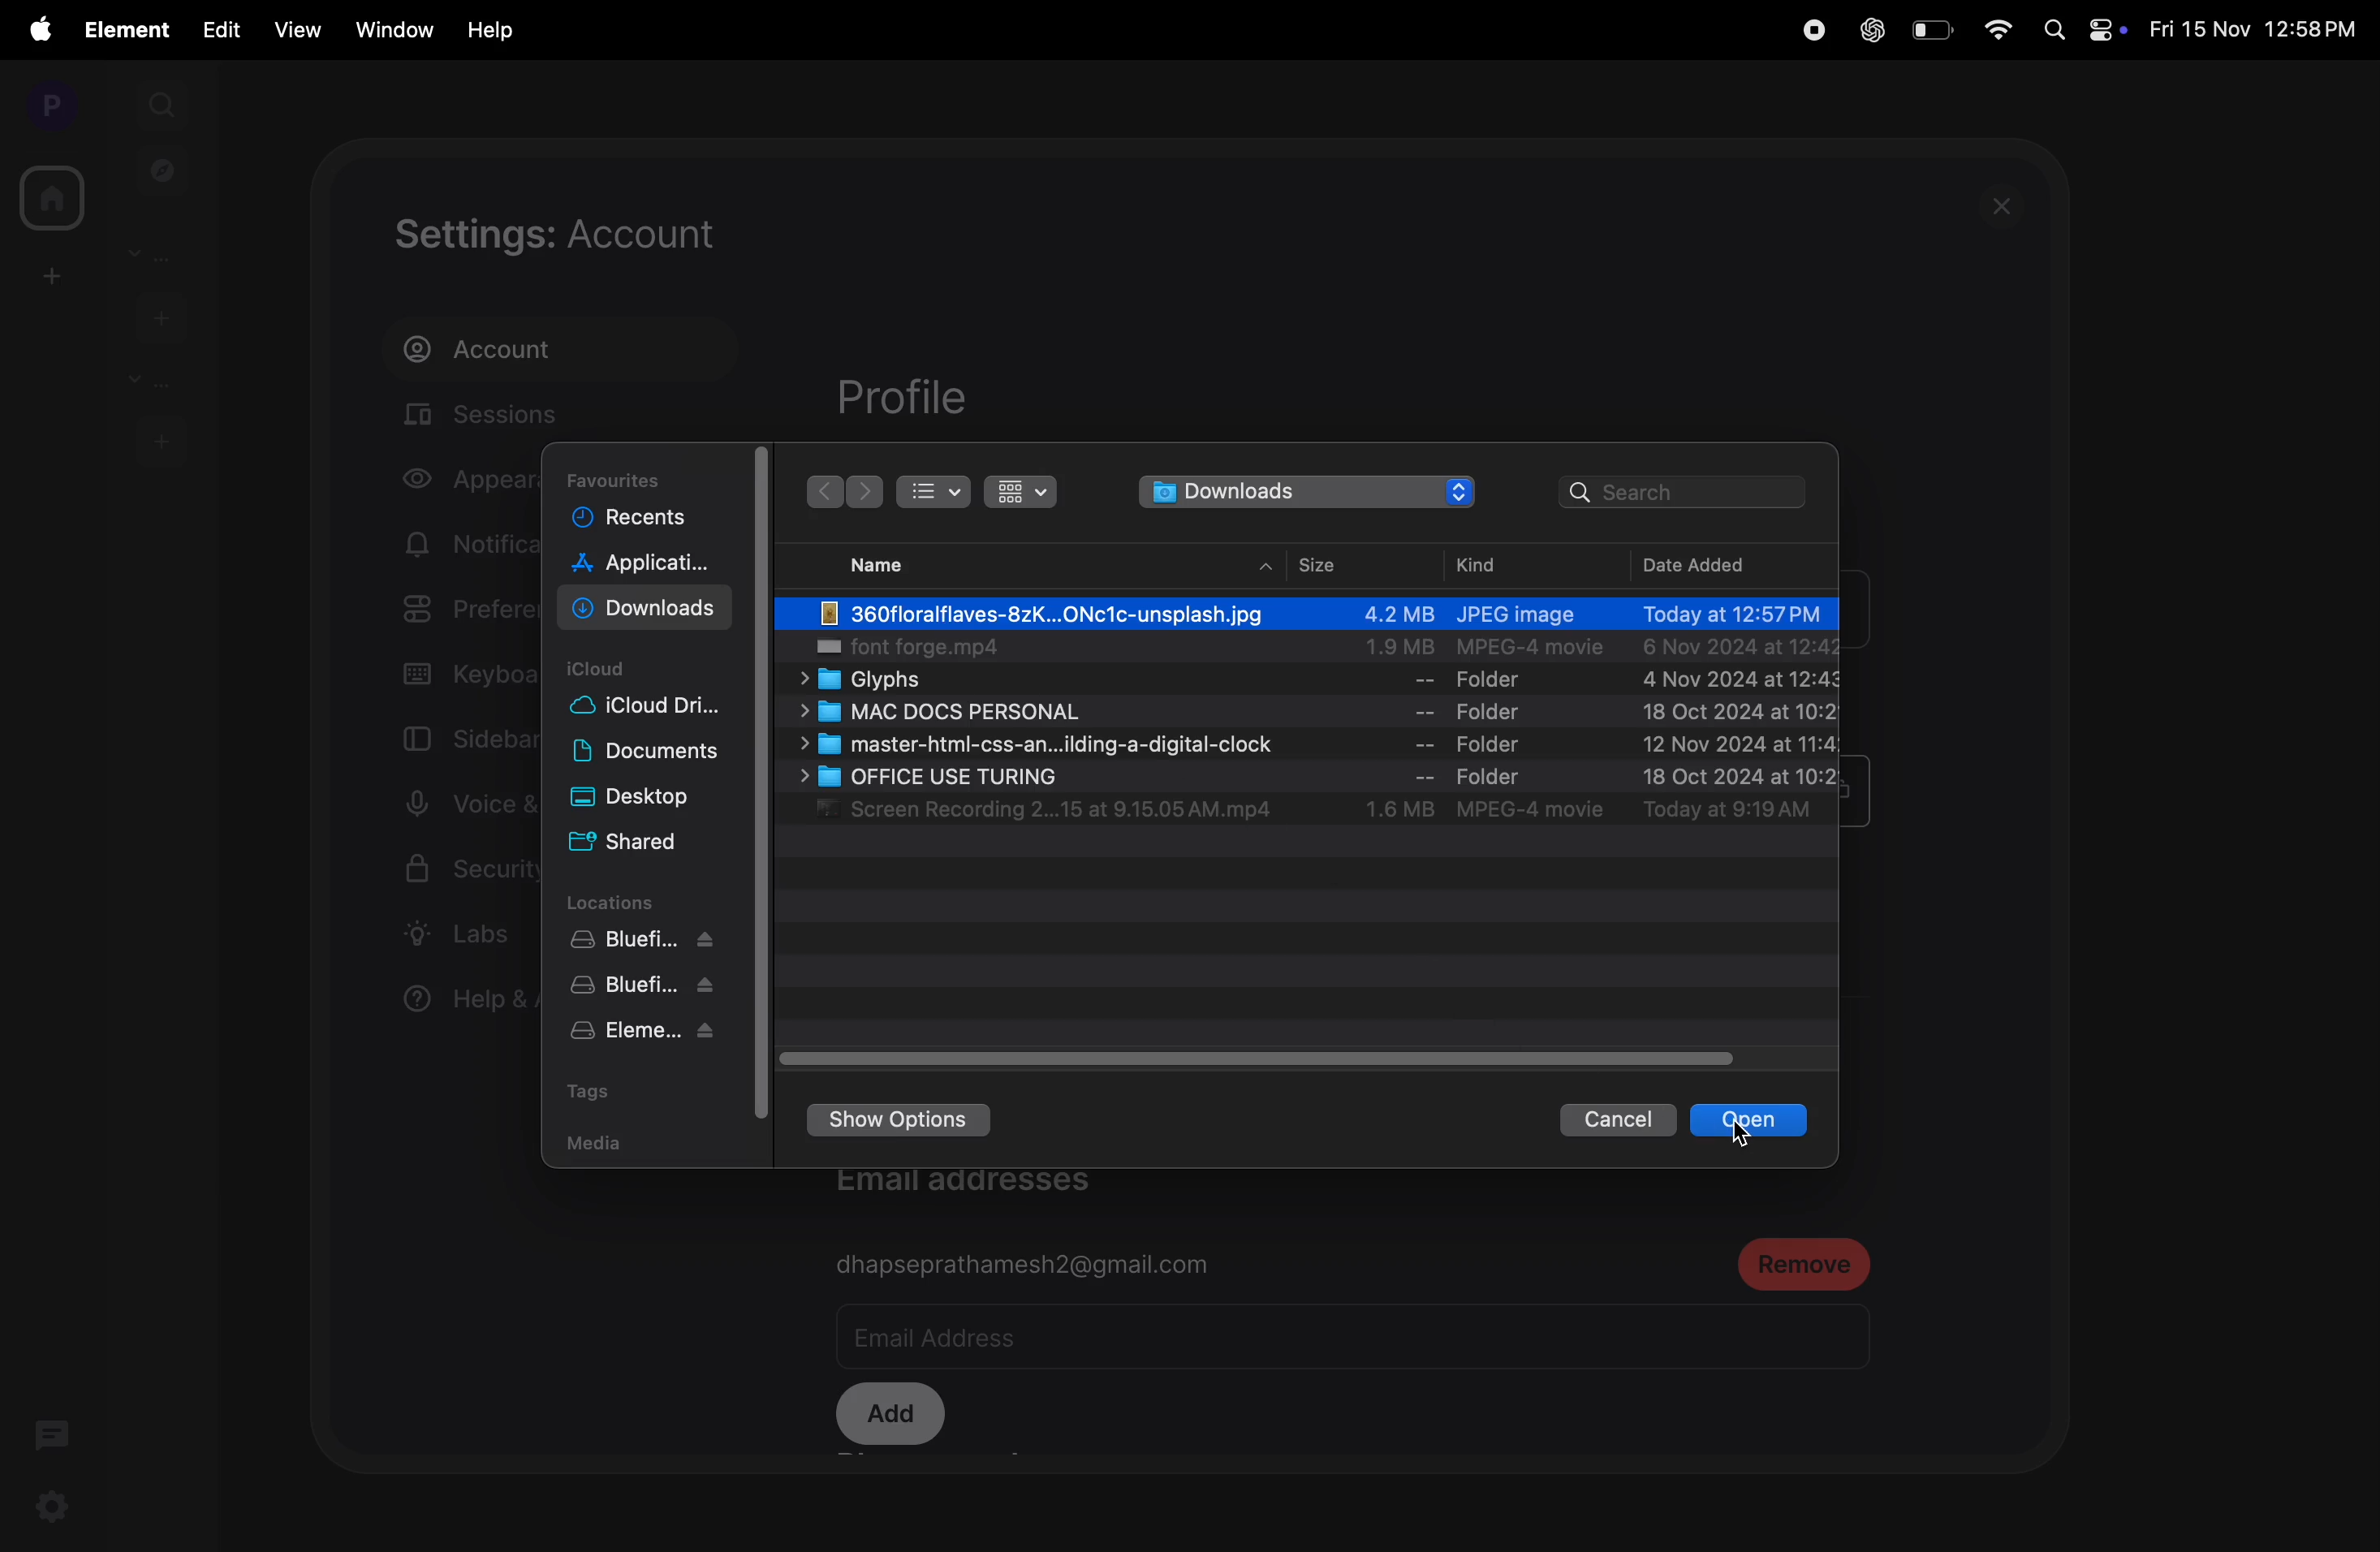 The height and width of the screenshot is (1552, 2380). What do you see at coordinates (1028, 493) in the screenshot?
I see `table view` at bounding box center [1028, 493].